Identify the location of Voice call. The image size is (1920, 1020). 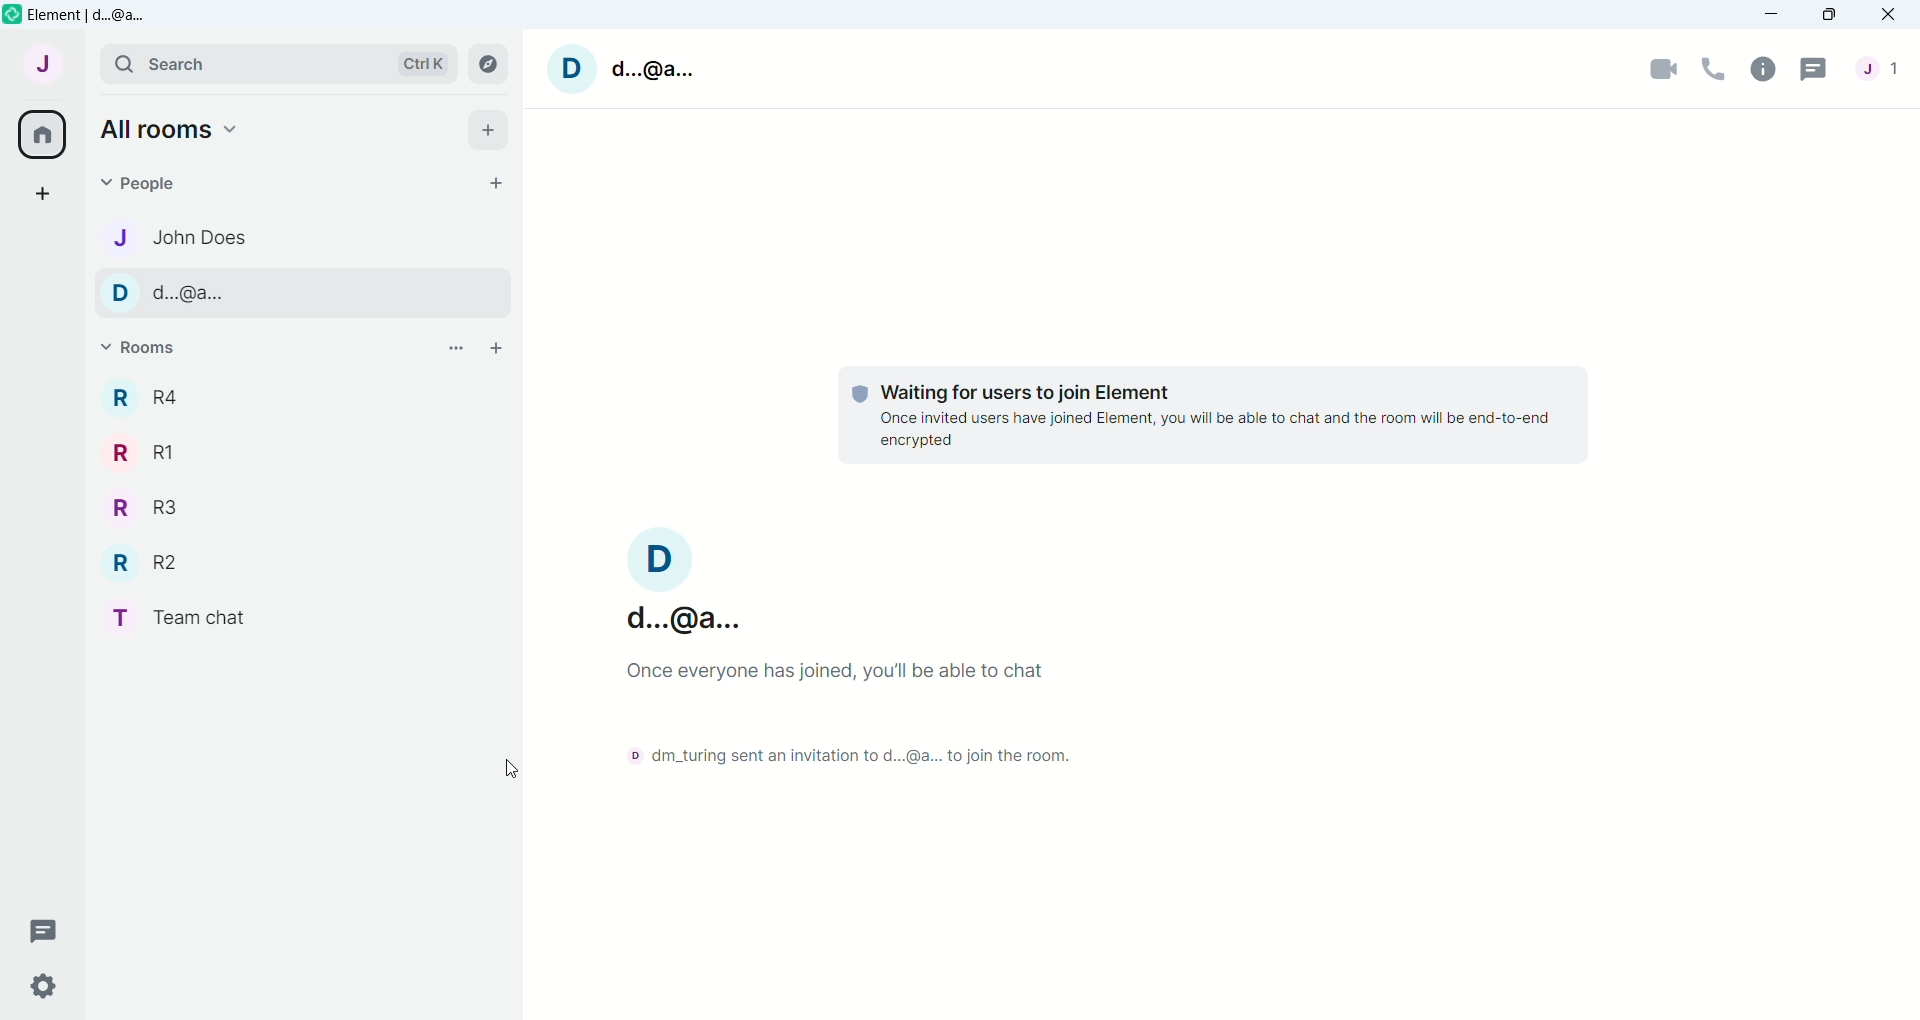
(1712, 68).